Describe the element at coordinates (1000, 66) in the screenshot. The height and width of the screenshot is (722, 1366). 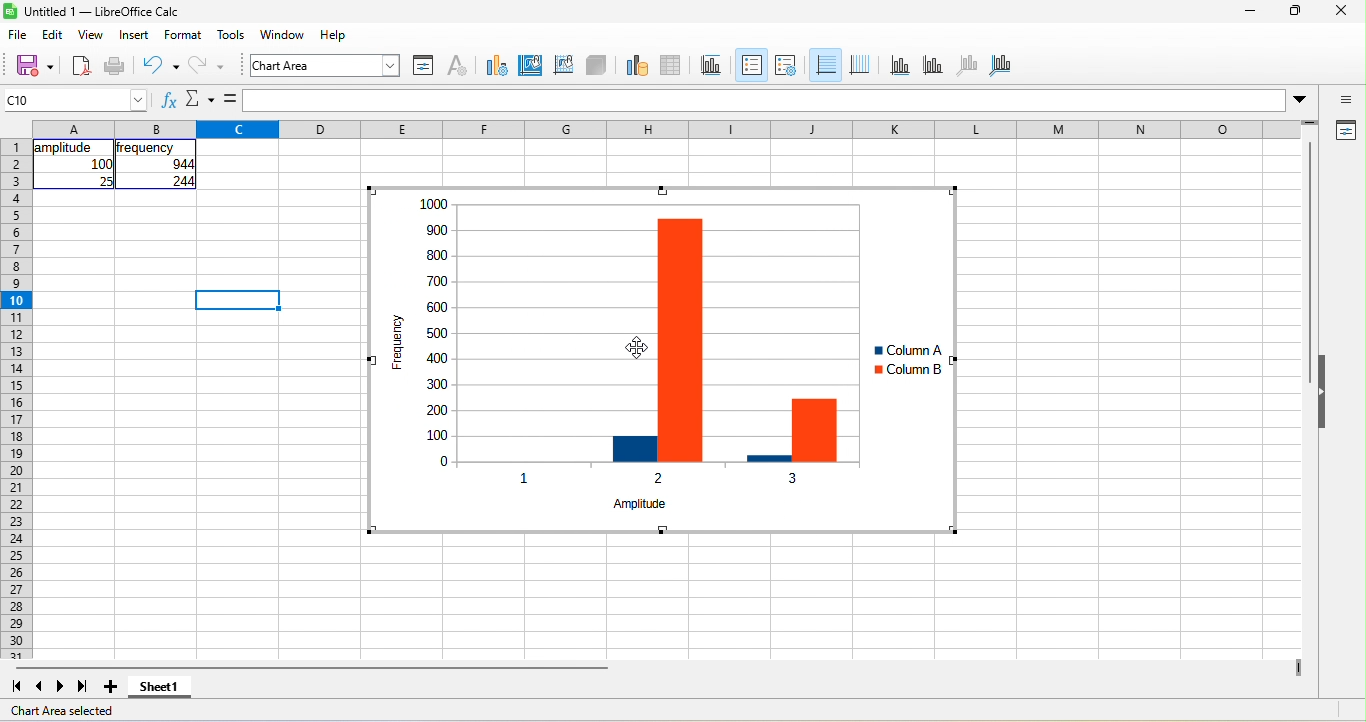
I see `all aaxes` at that location.